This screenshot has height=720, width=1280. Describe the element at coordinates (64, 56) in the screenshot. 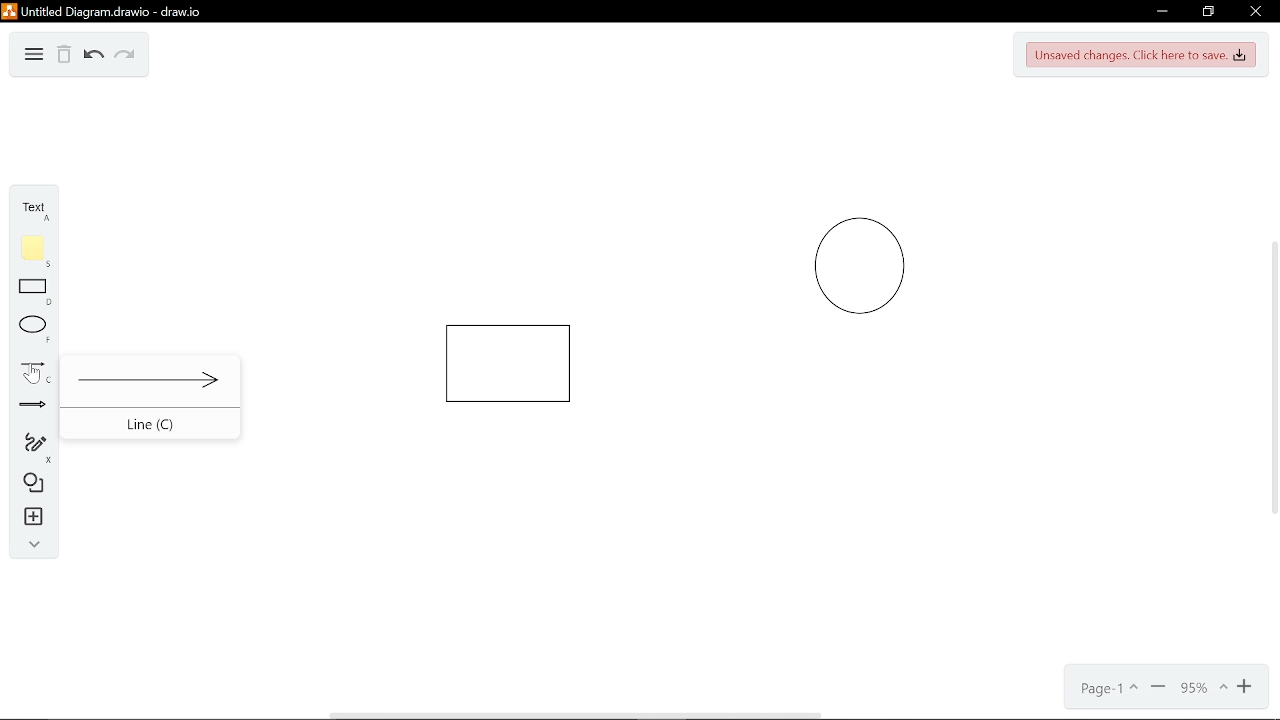

I see `Delete` at that location.